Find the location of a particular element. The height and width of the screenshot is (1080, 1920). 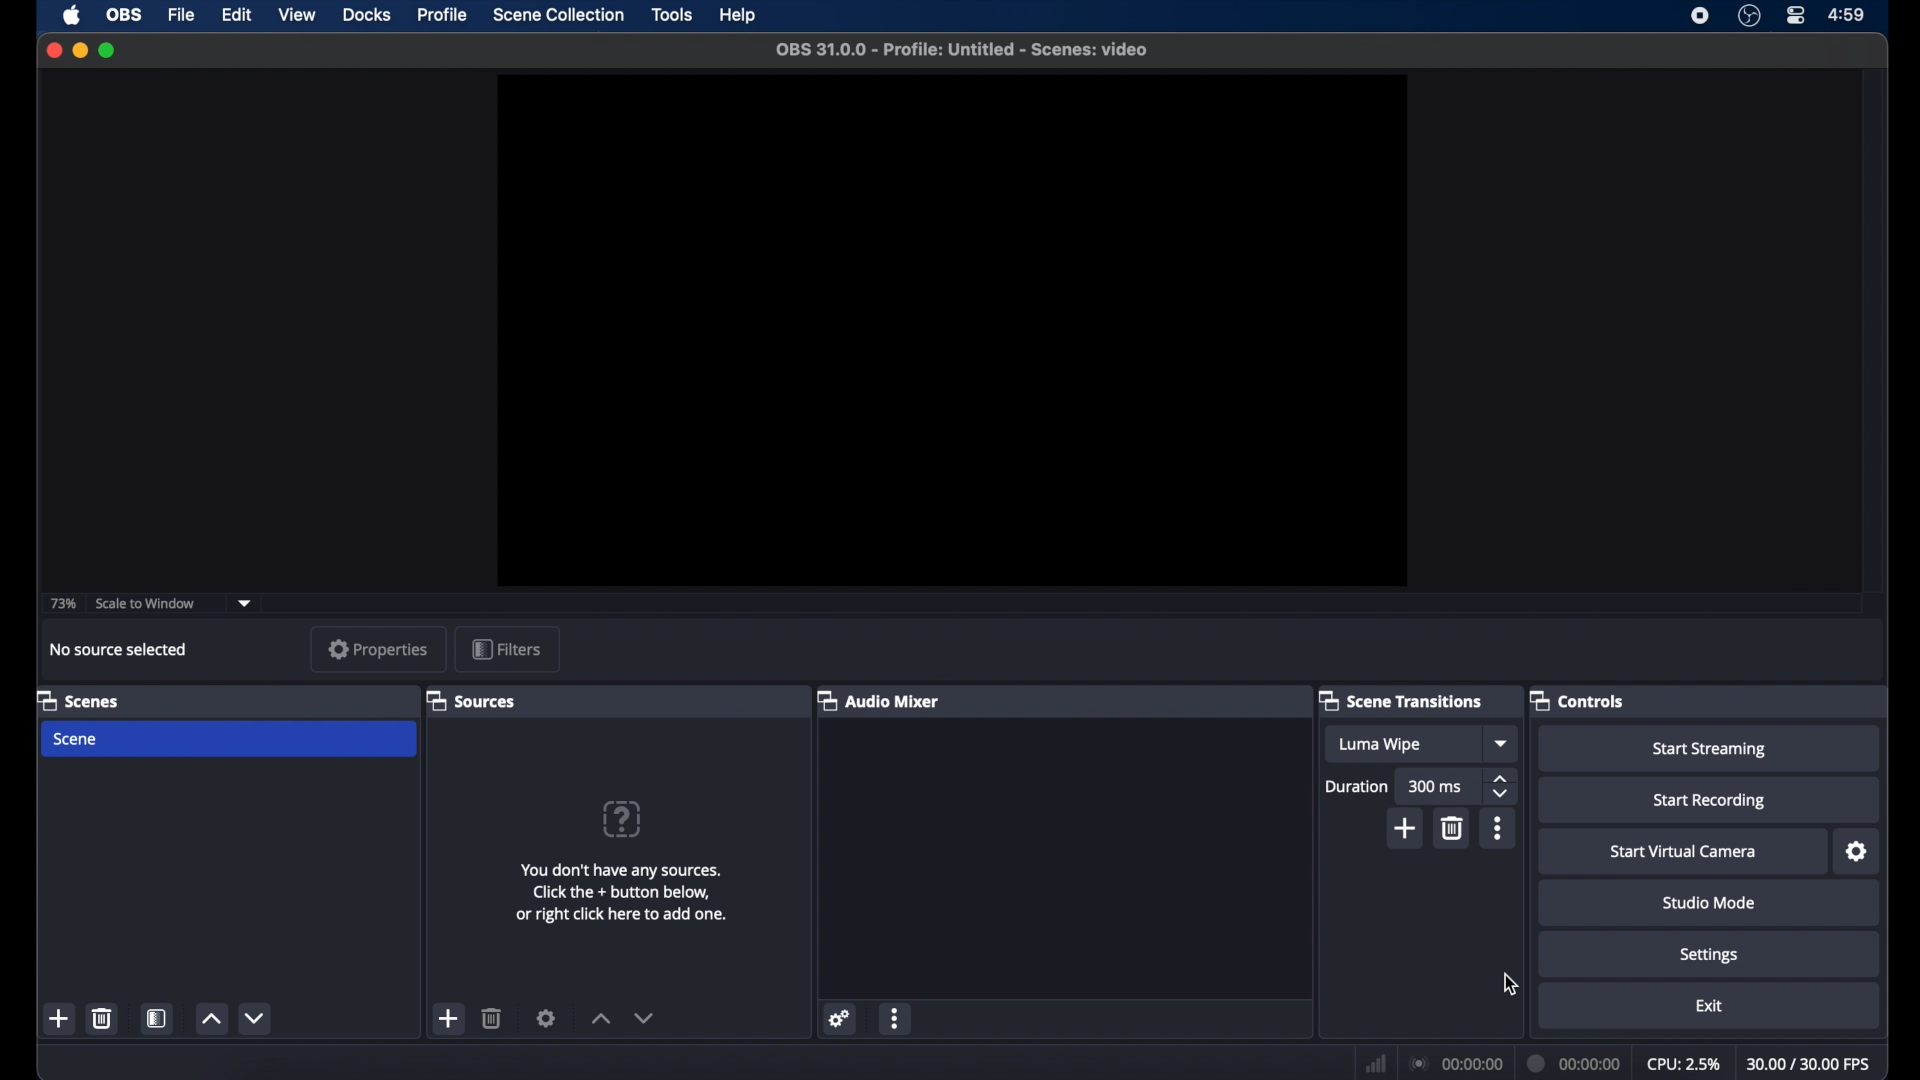

add is located at coordinates (1405, 827).